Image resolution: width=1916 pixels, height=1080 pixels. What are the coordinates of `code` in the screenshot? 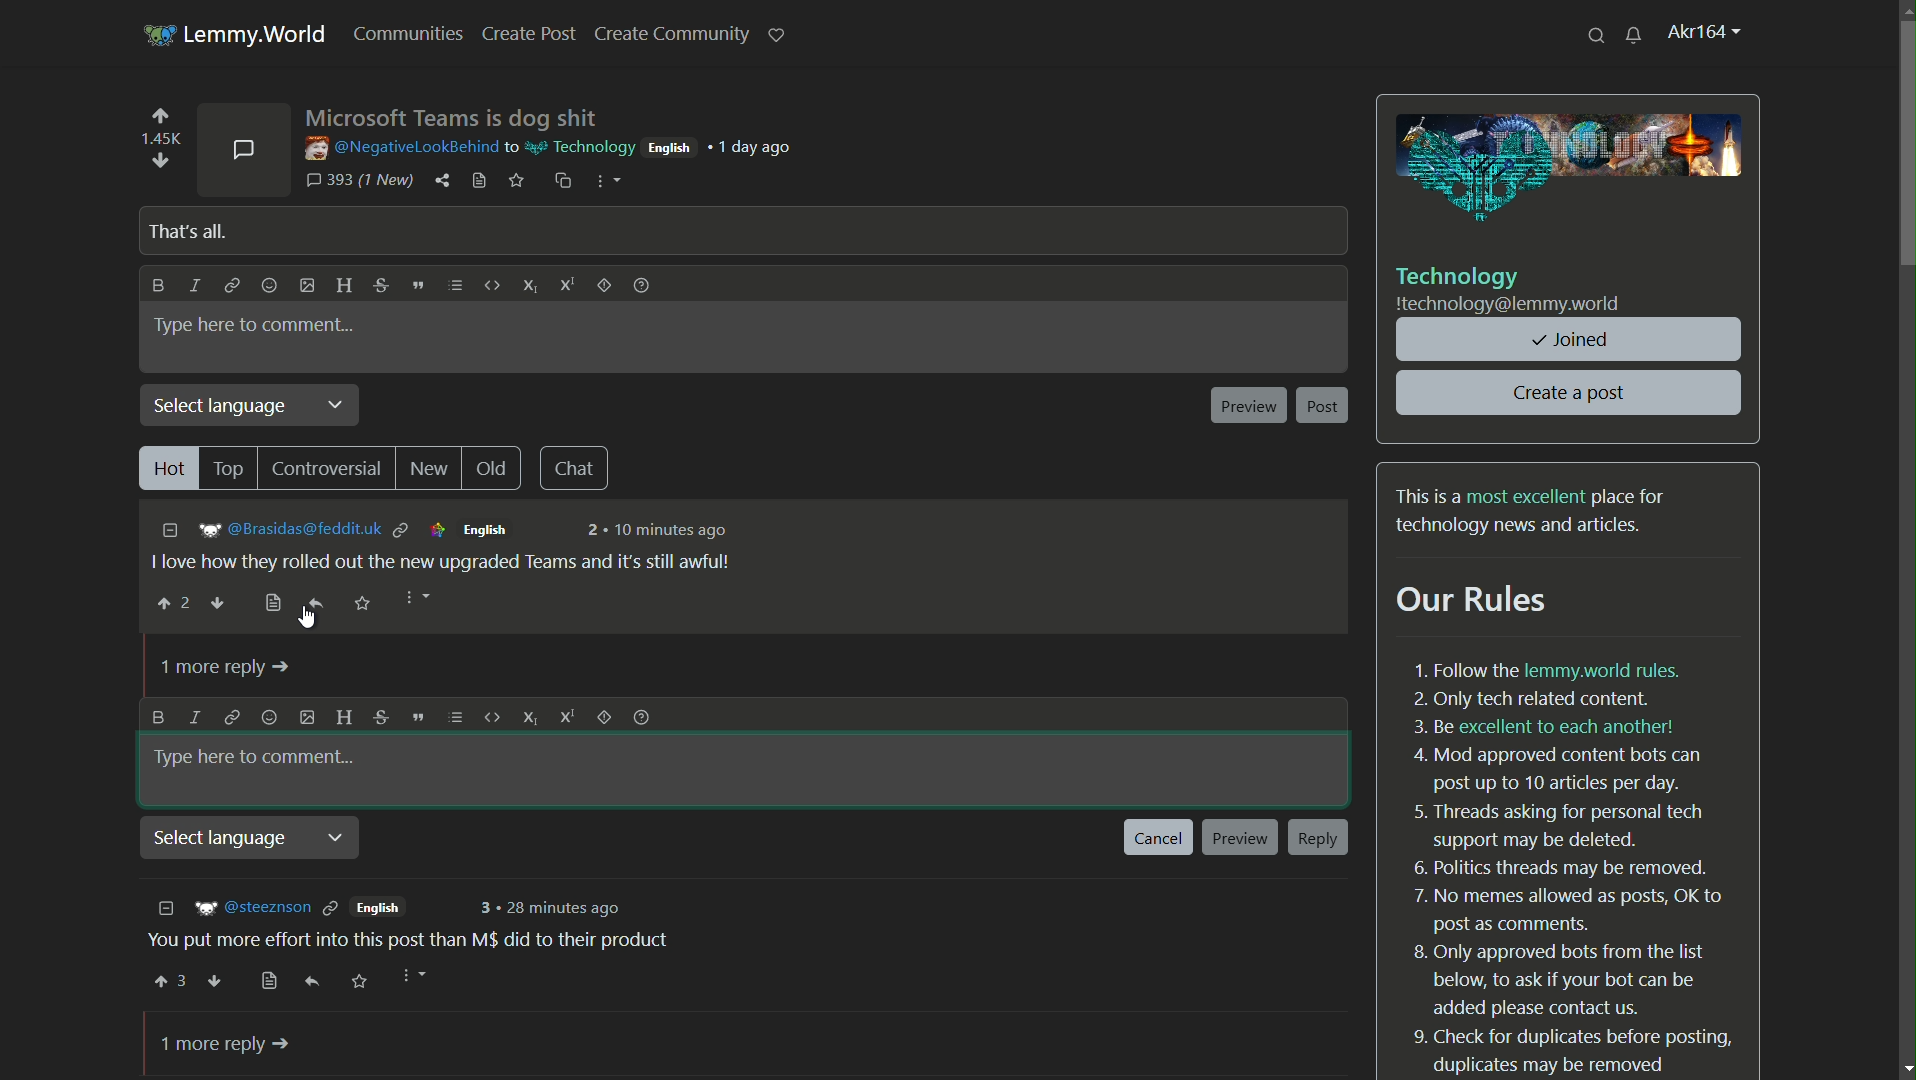 It's located at (490, 717).